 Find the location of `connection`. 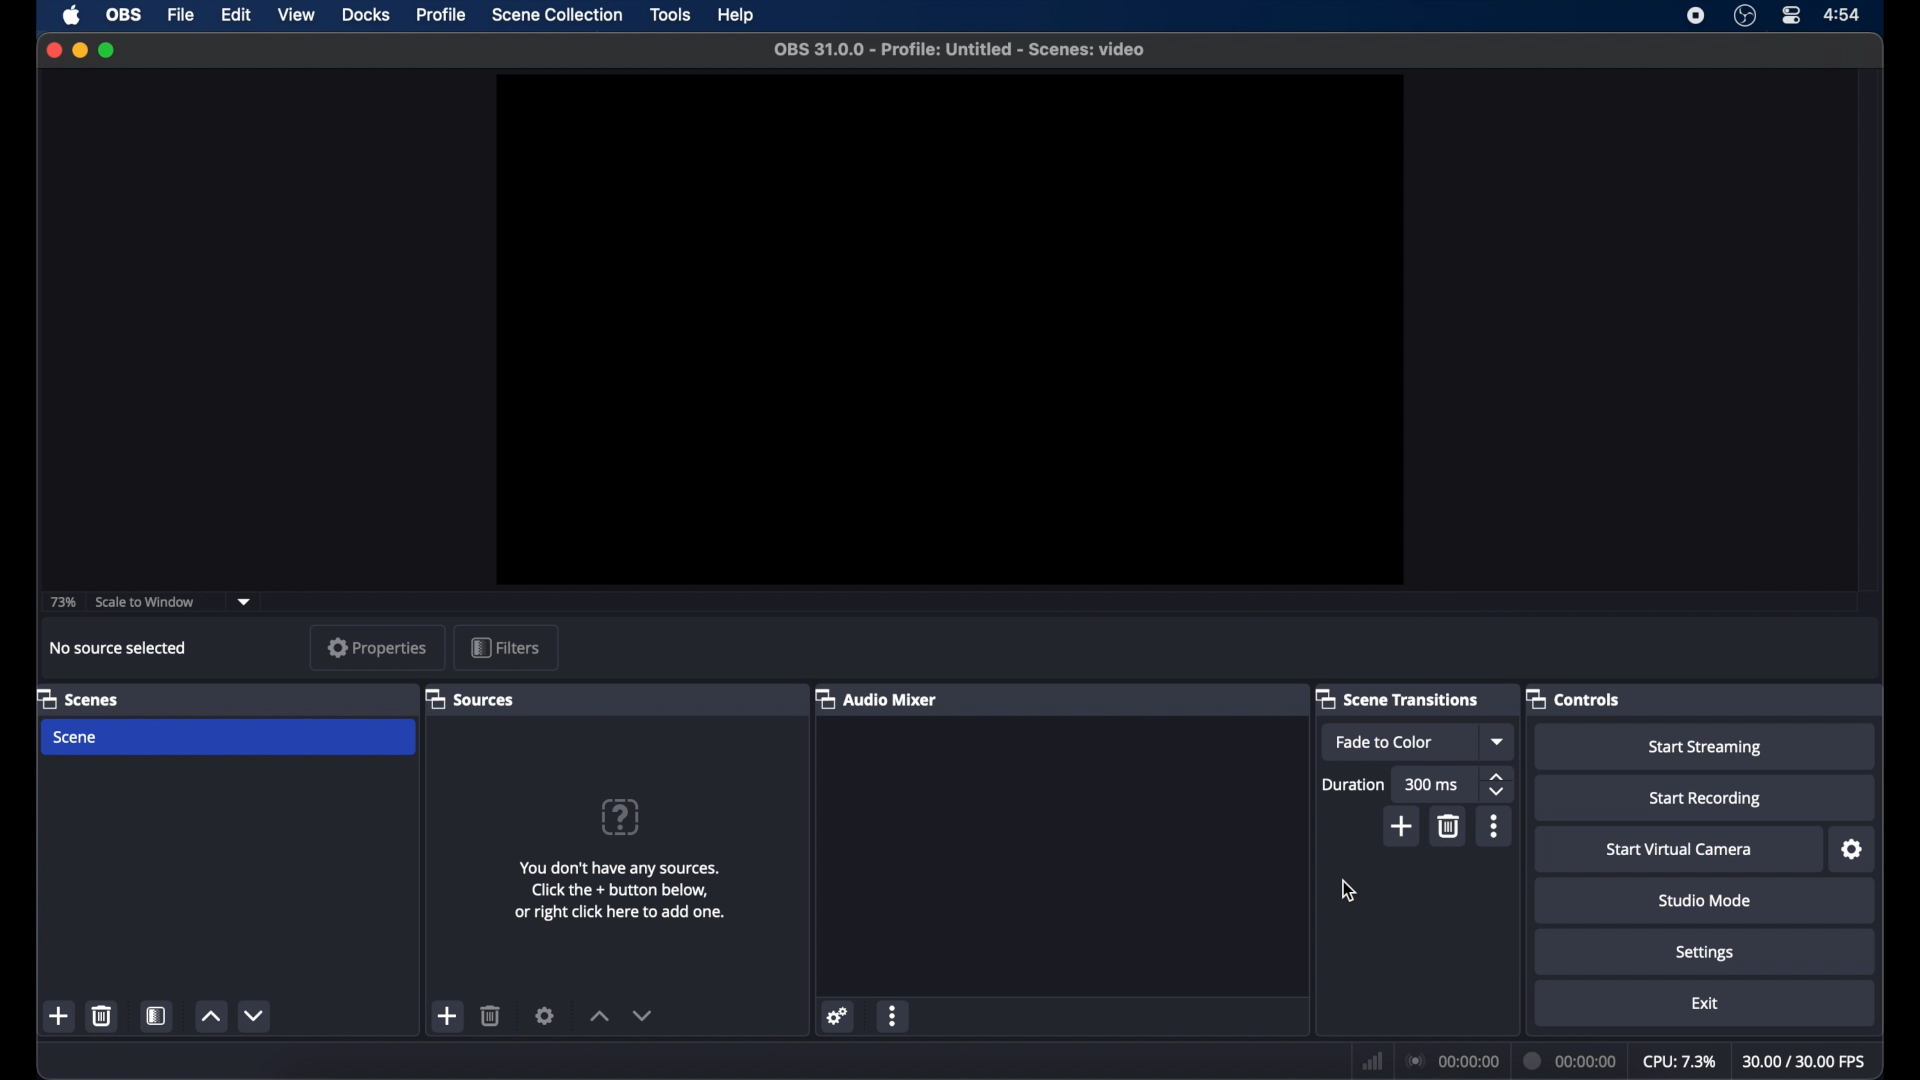

connection is located at coordinates (1450, 1061).